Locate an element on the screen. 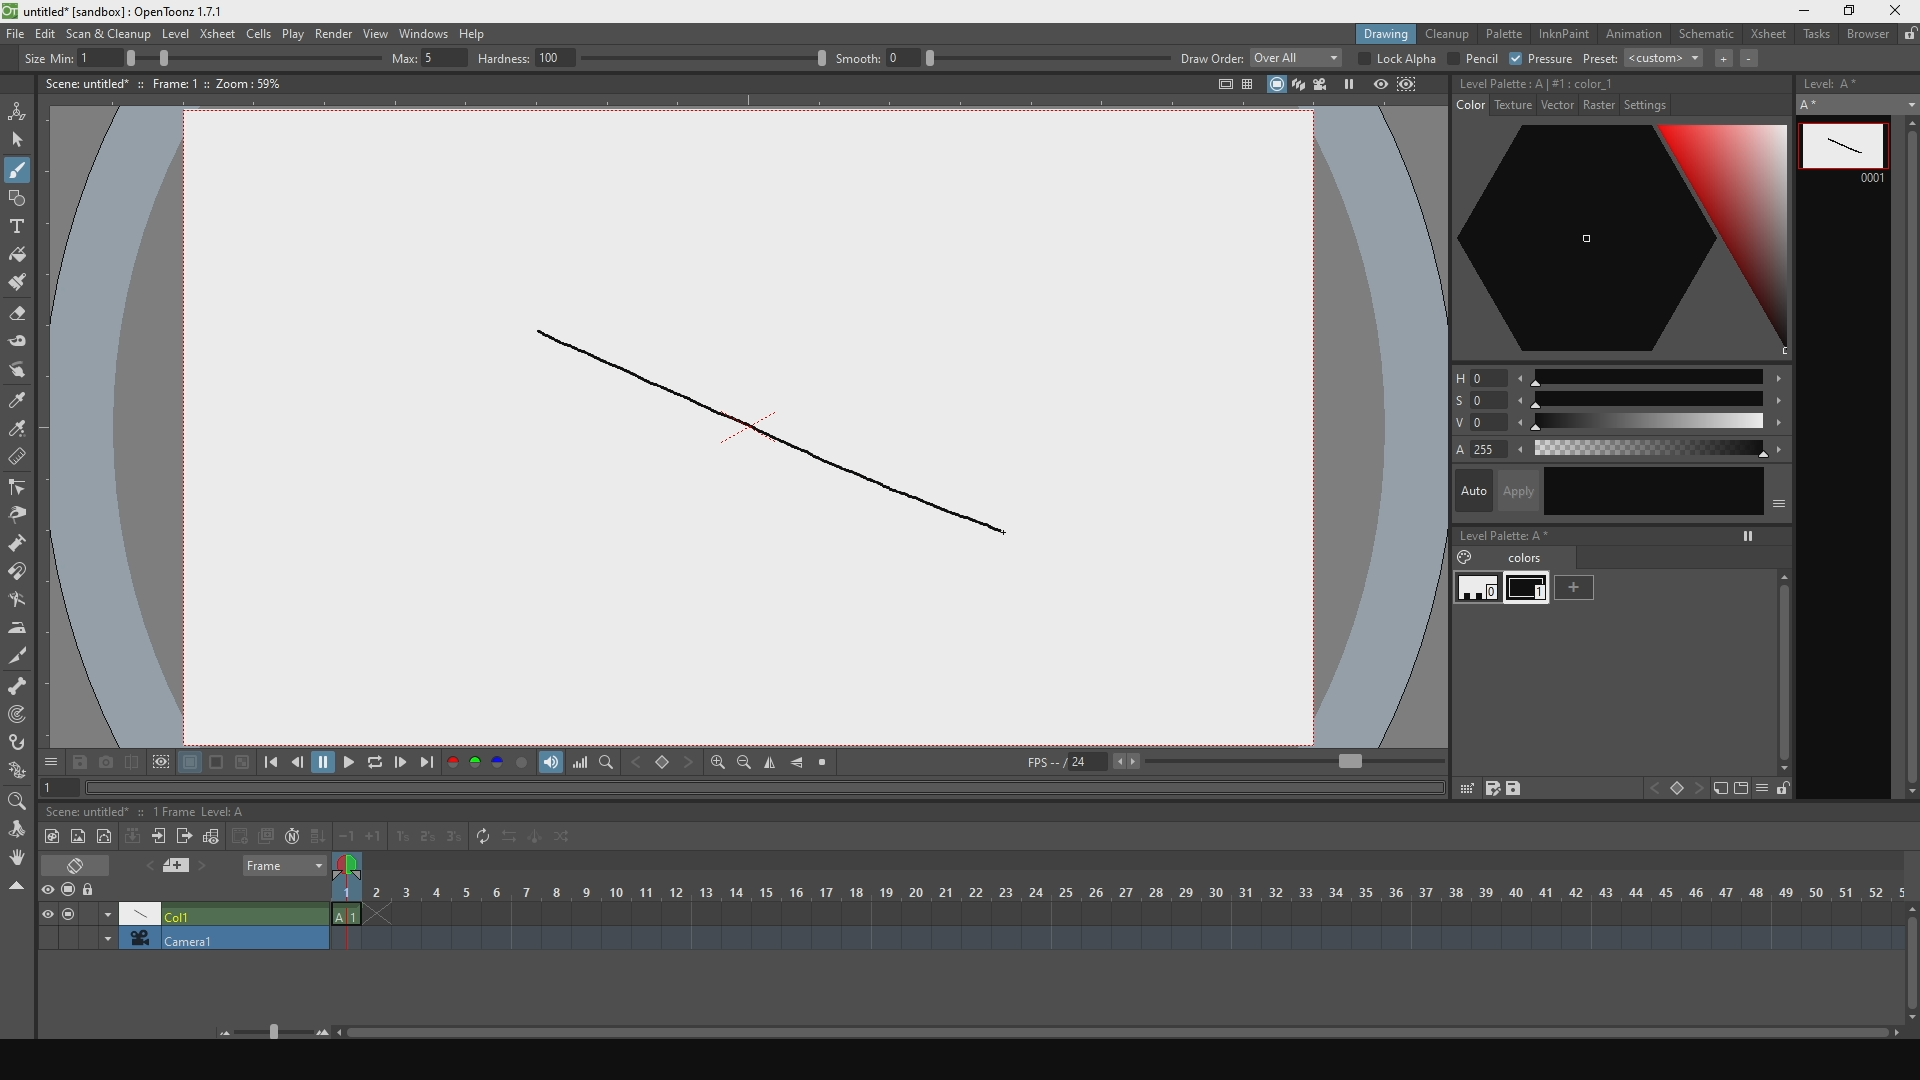 The image size is (1920, 1080). skip to the previous point is located at coordinates (268, 764).